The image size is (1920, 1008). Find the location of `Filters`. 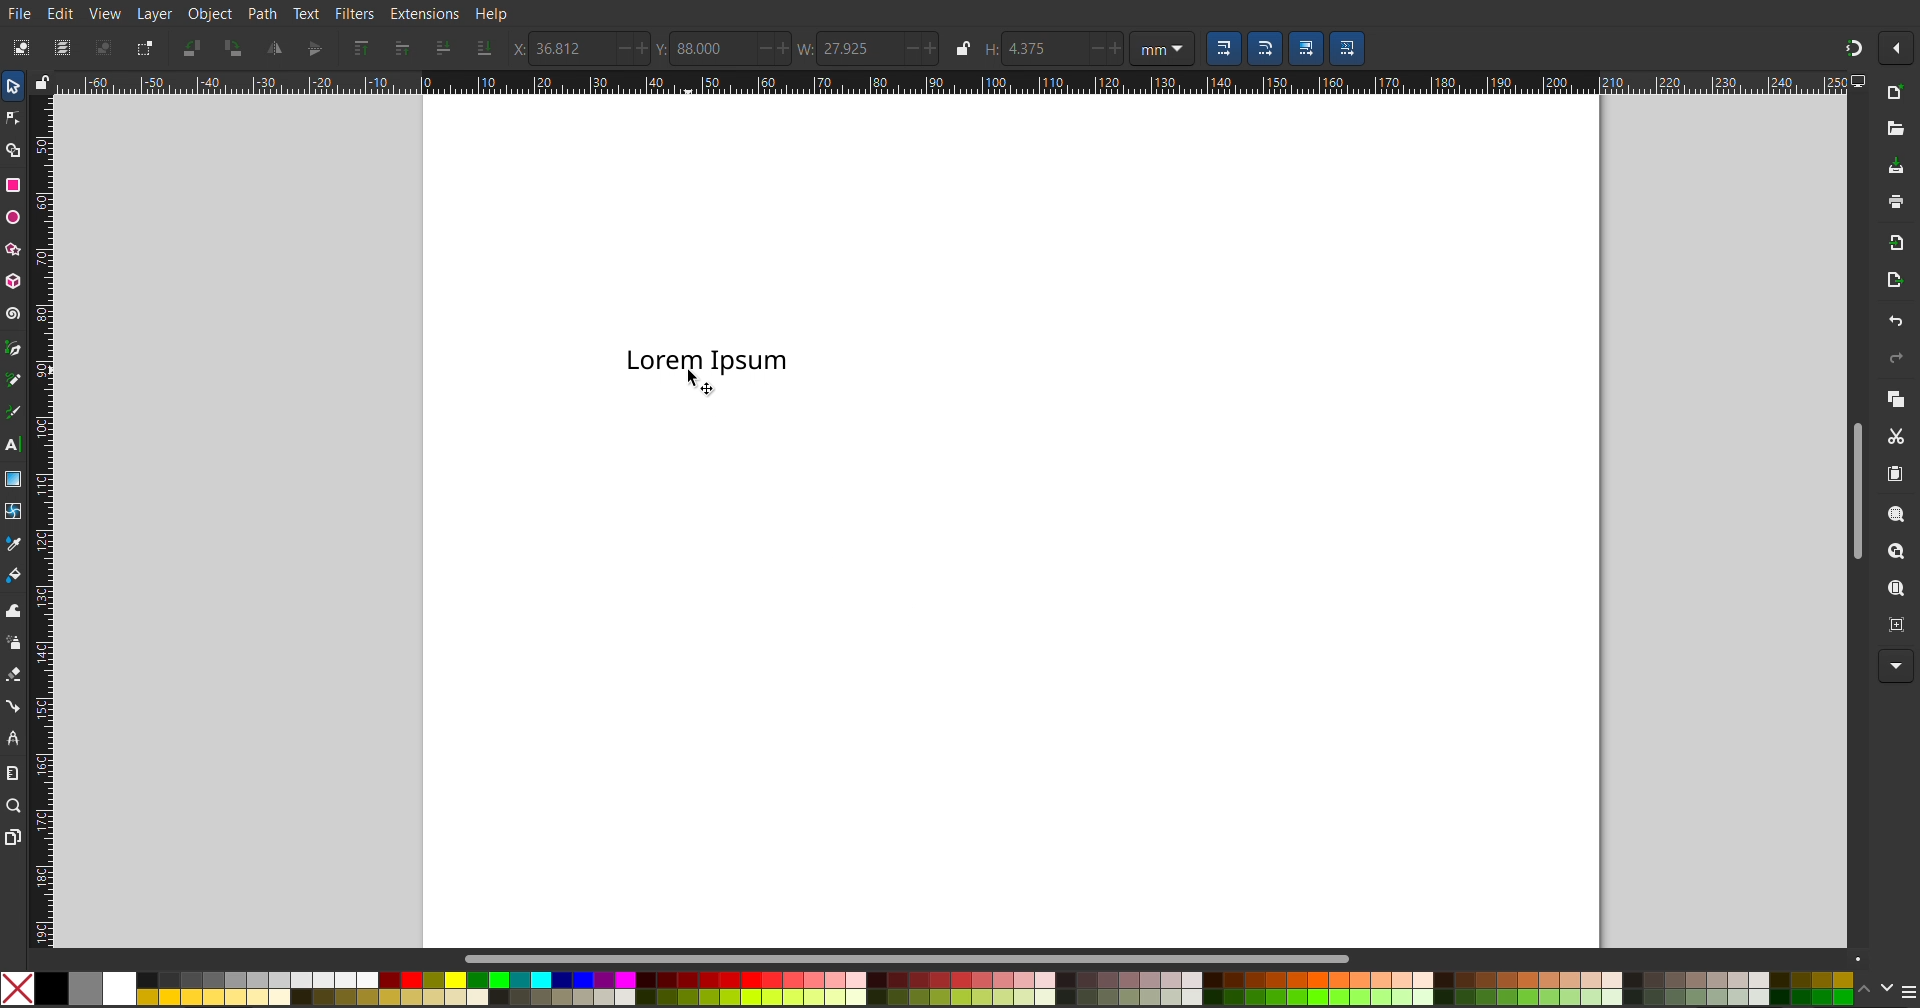

Filters is located at coordinates (357, 14).